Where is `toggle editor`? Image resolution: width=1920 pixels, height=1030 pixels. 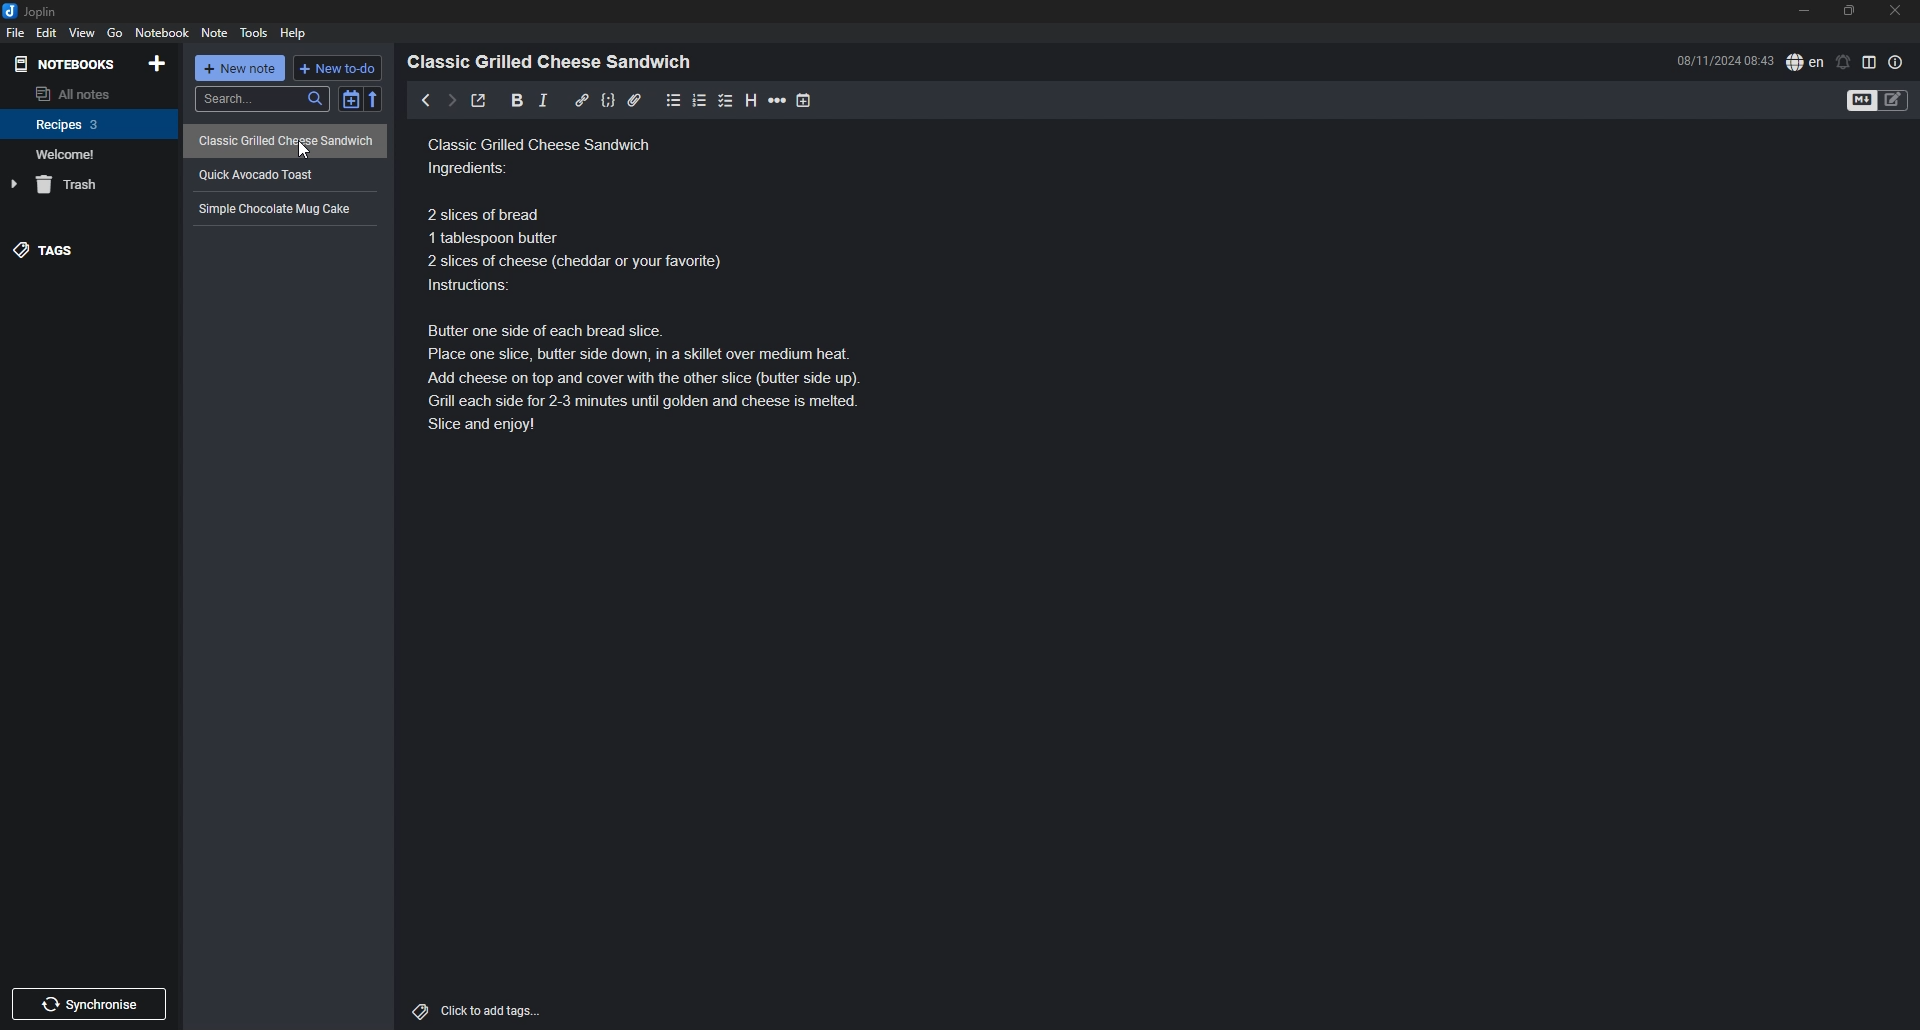 toggle editor is located at coordinates (1878, 101).